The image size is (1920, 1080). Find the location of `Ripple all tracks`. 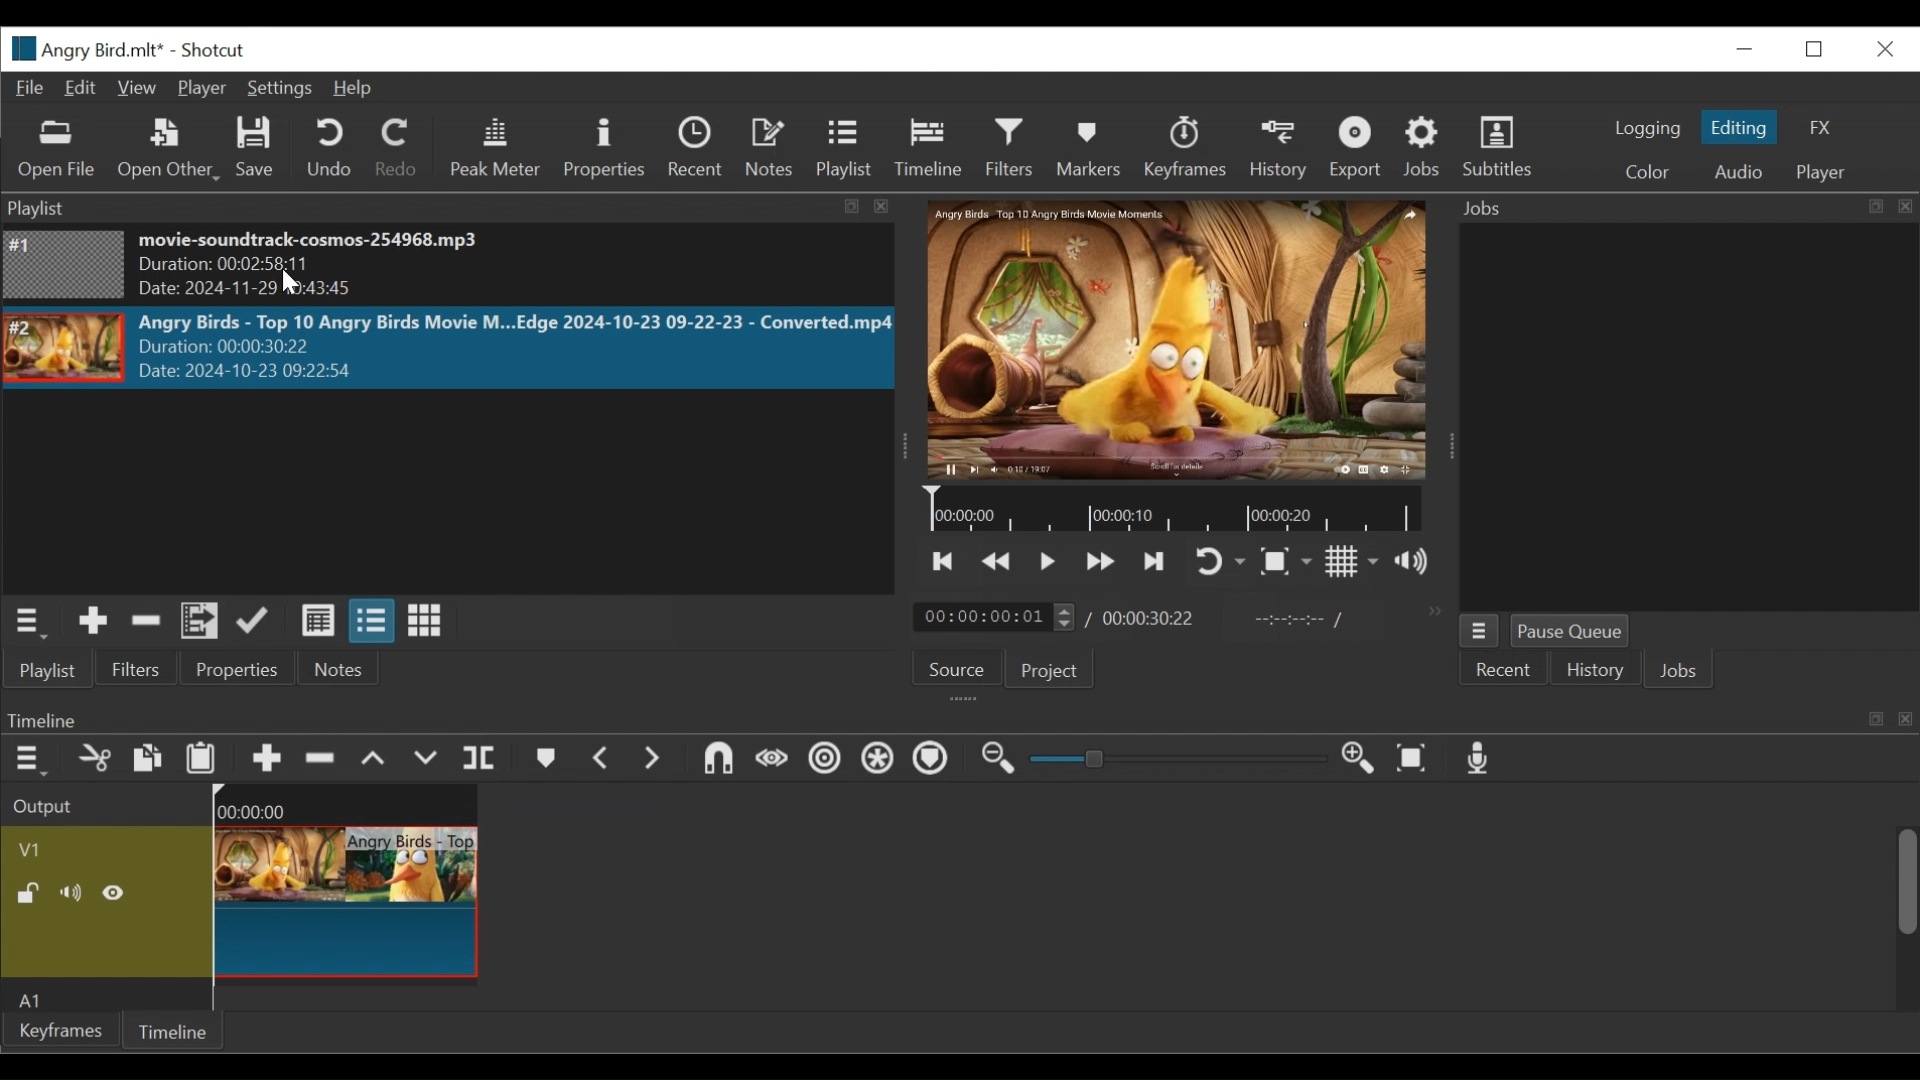

Ripple all tracks is located at coordinates (880, 762).